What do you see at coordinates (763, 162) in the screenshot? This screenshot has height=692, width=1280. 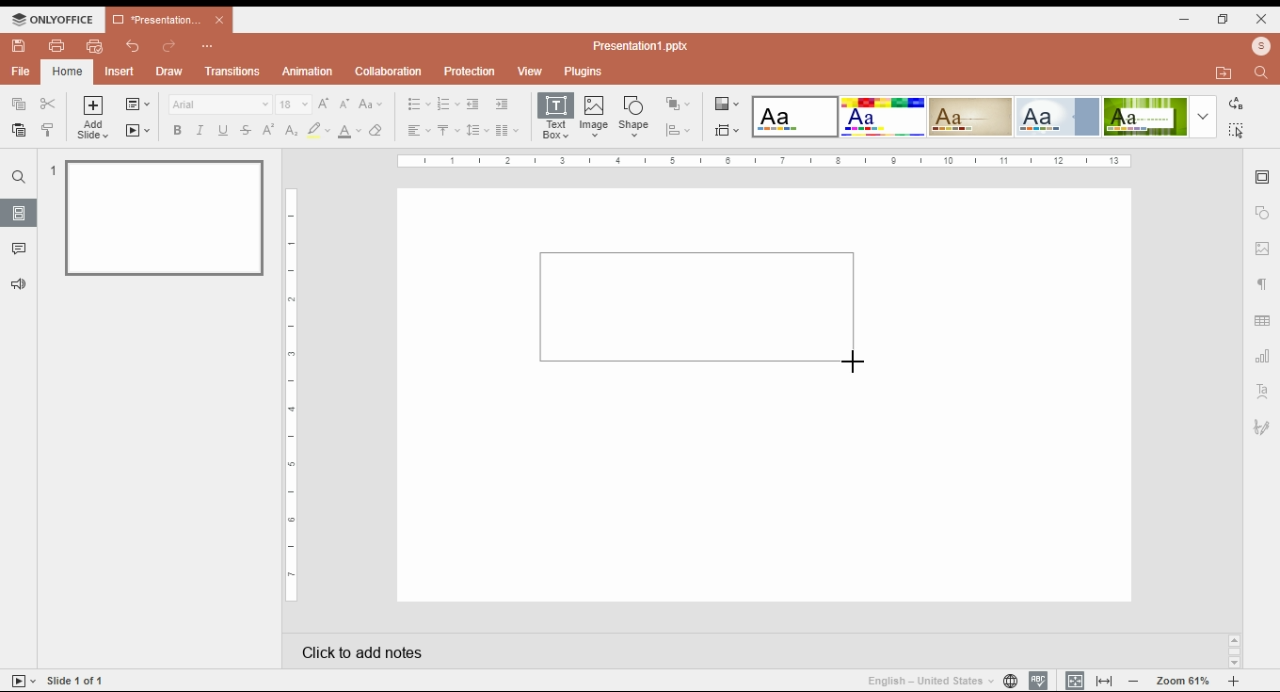 I see `Ruler` at bounding box center [763, 162].